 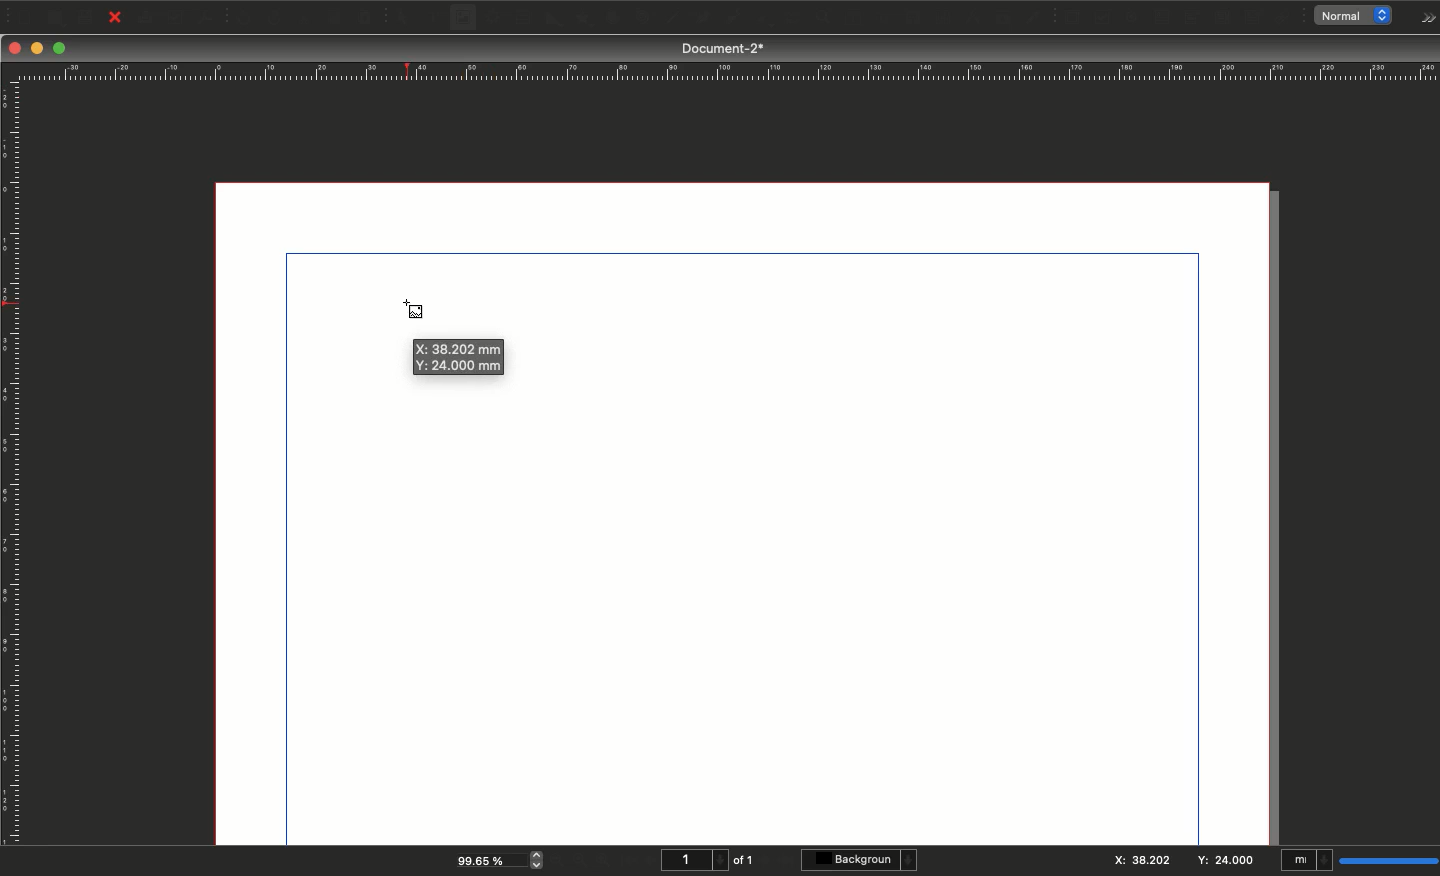 I want to click on Close, so click(x=115, y=18).